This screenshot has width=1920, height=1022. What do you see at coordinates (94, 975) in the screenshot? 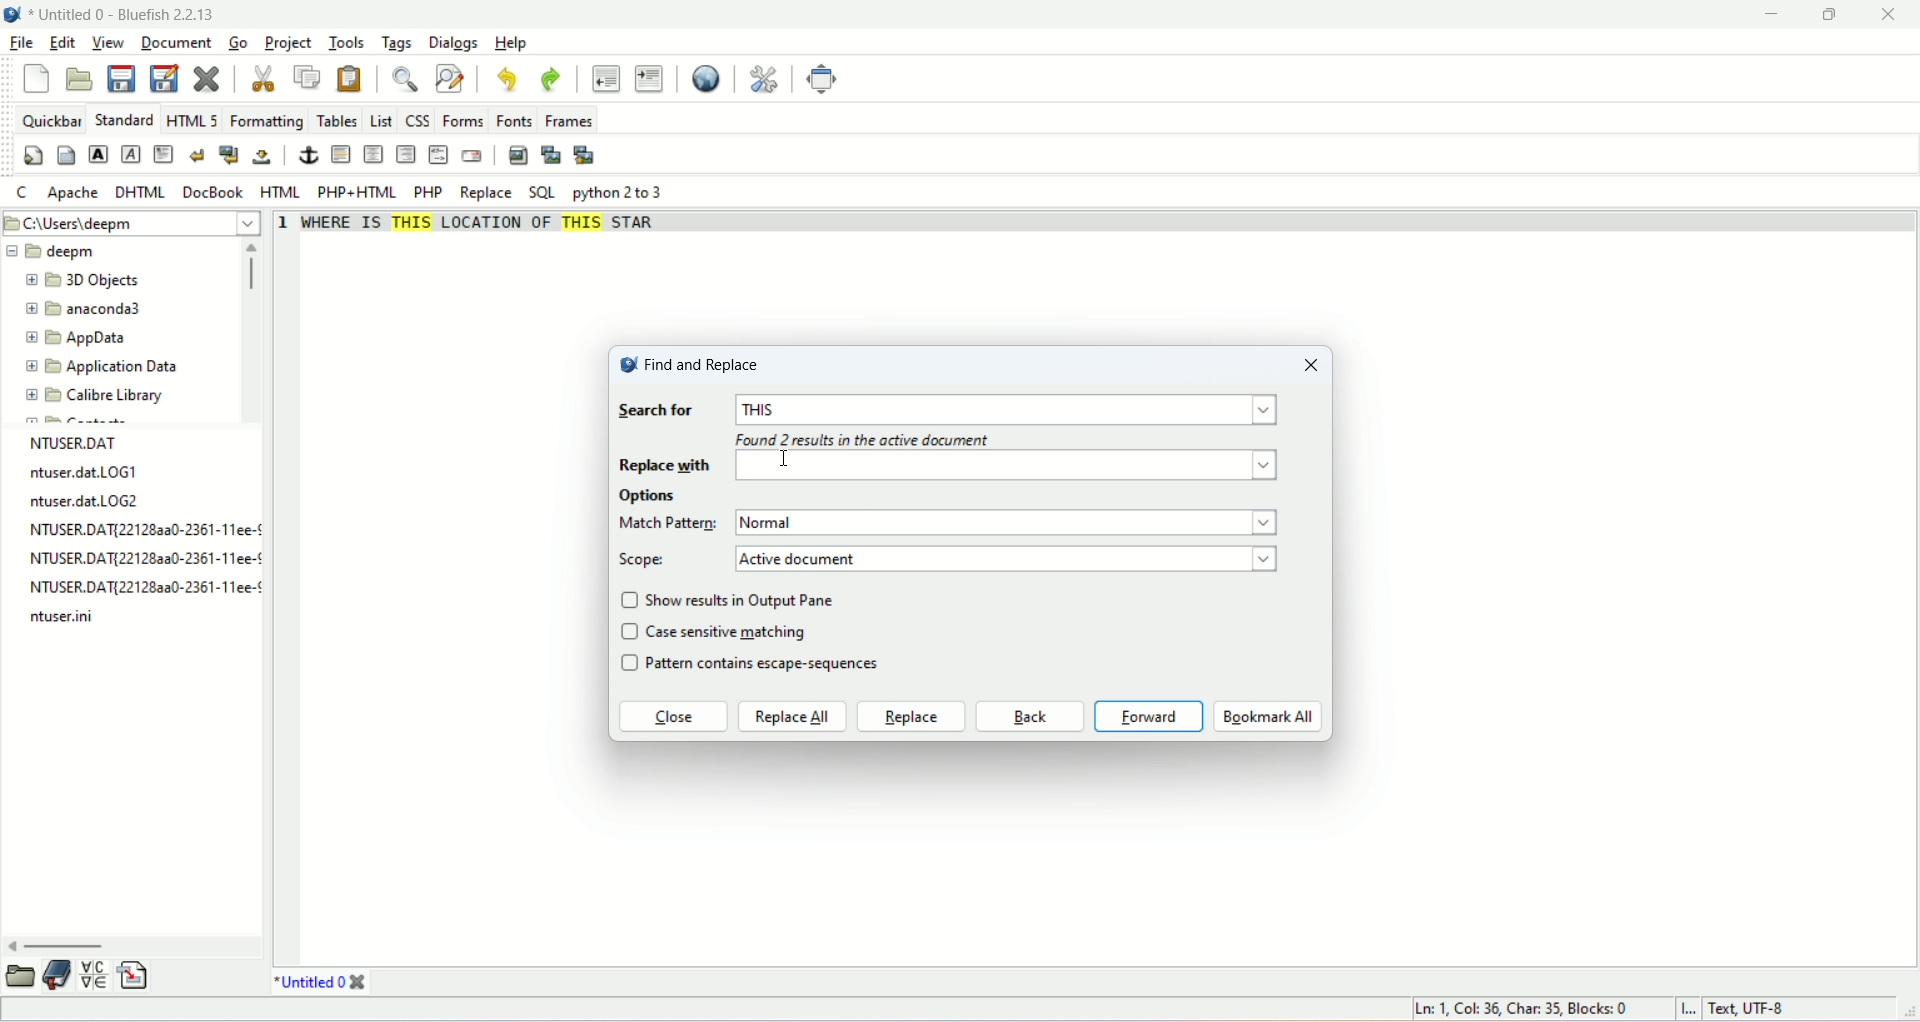
I see `char map` at bounding box center [94, 975].